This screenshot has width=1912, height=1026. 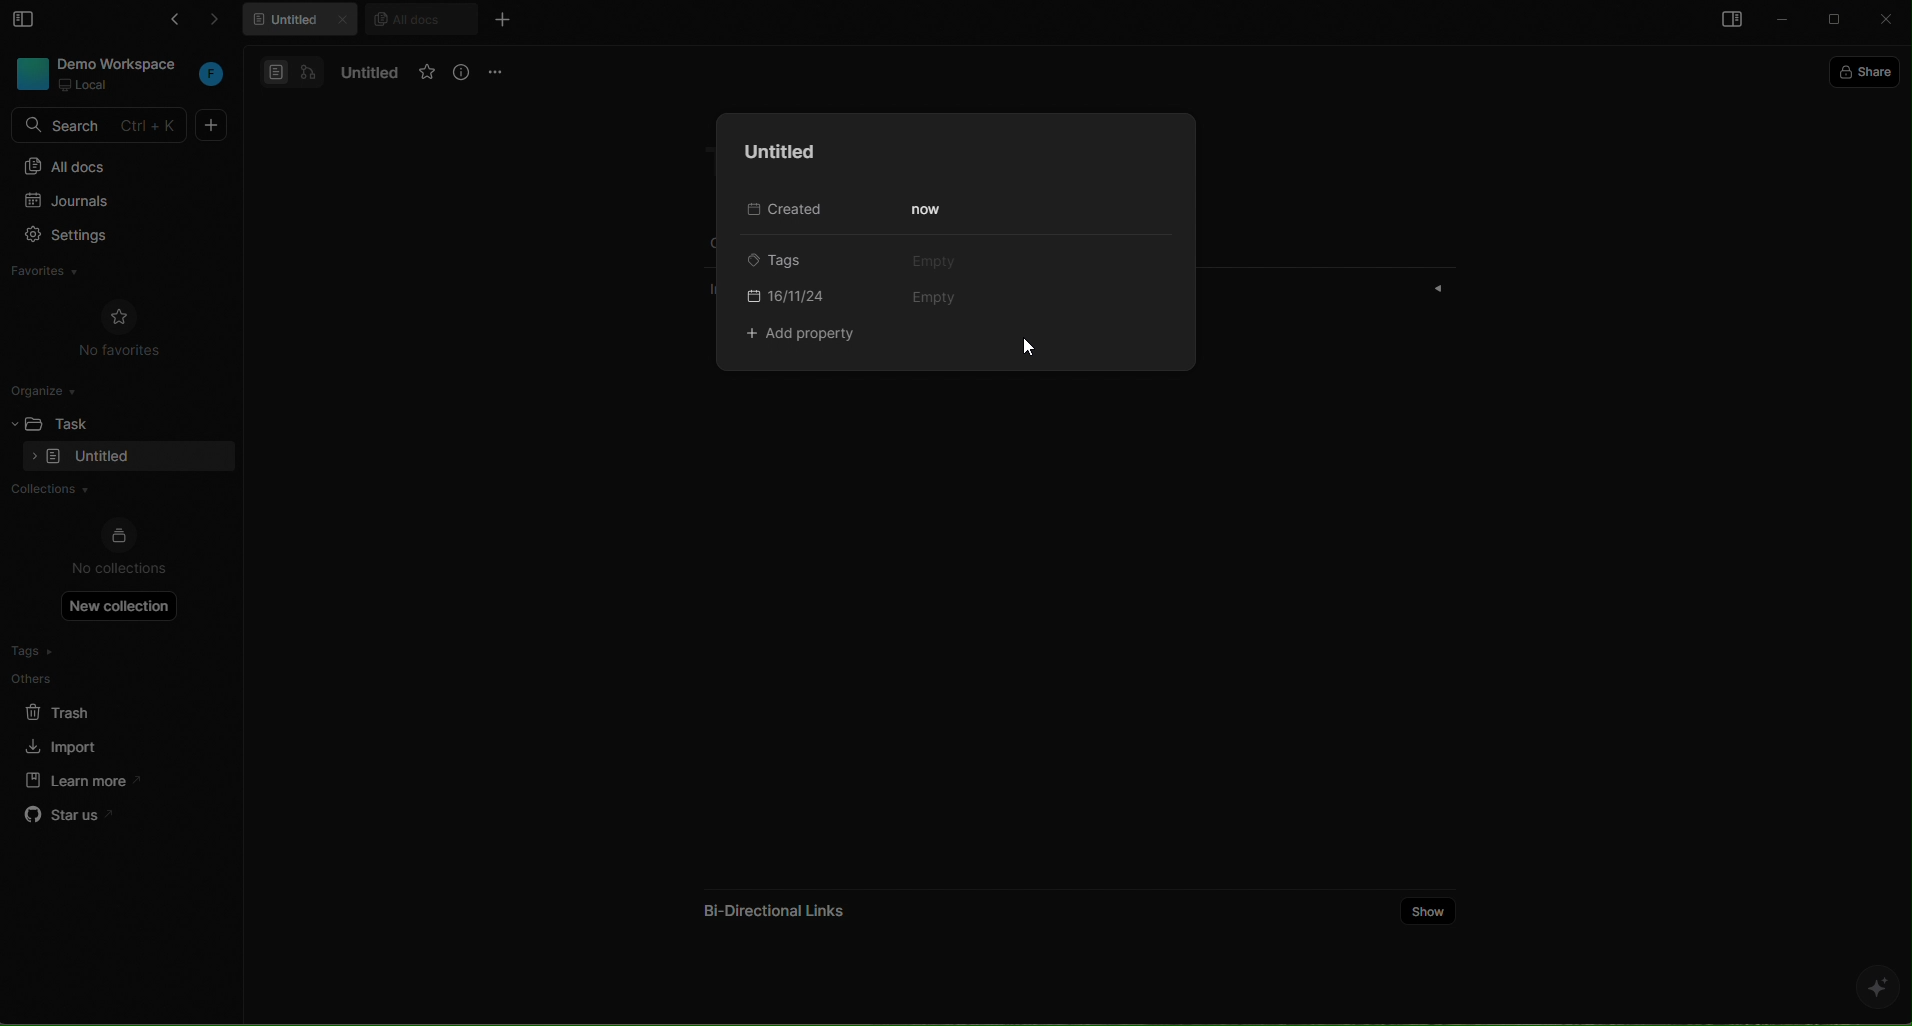 I want to click on no favorites, so click(x=120, y=326).